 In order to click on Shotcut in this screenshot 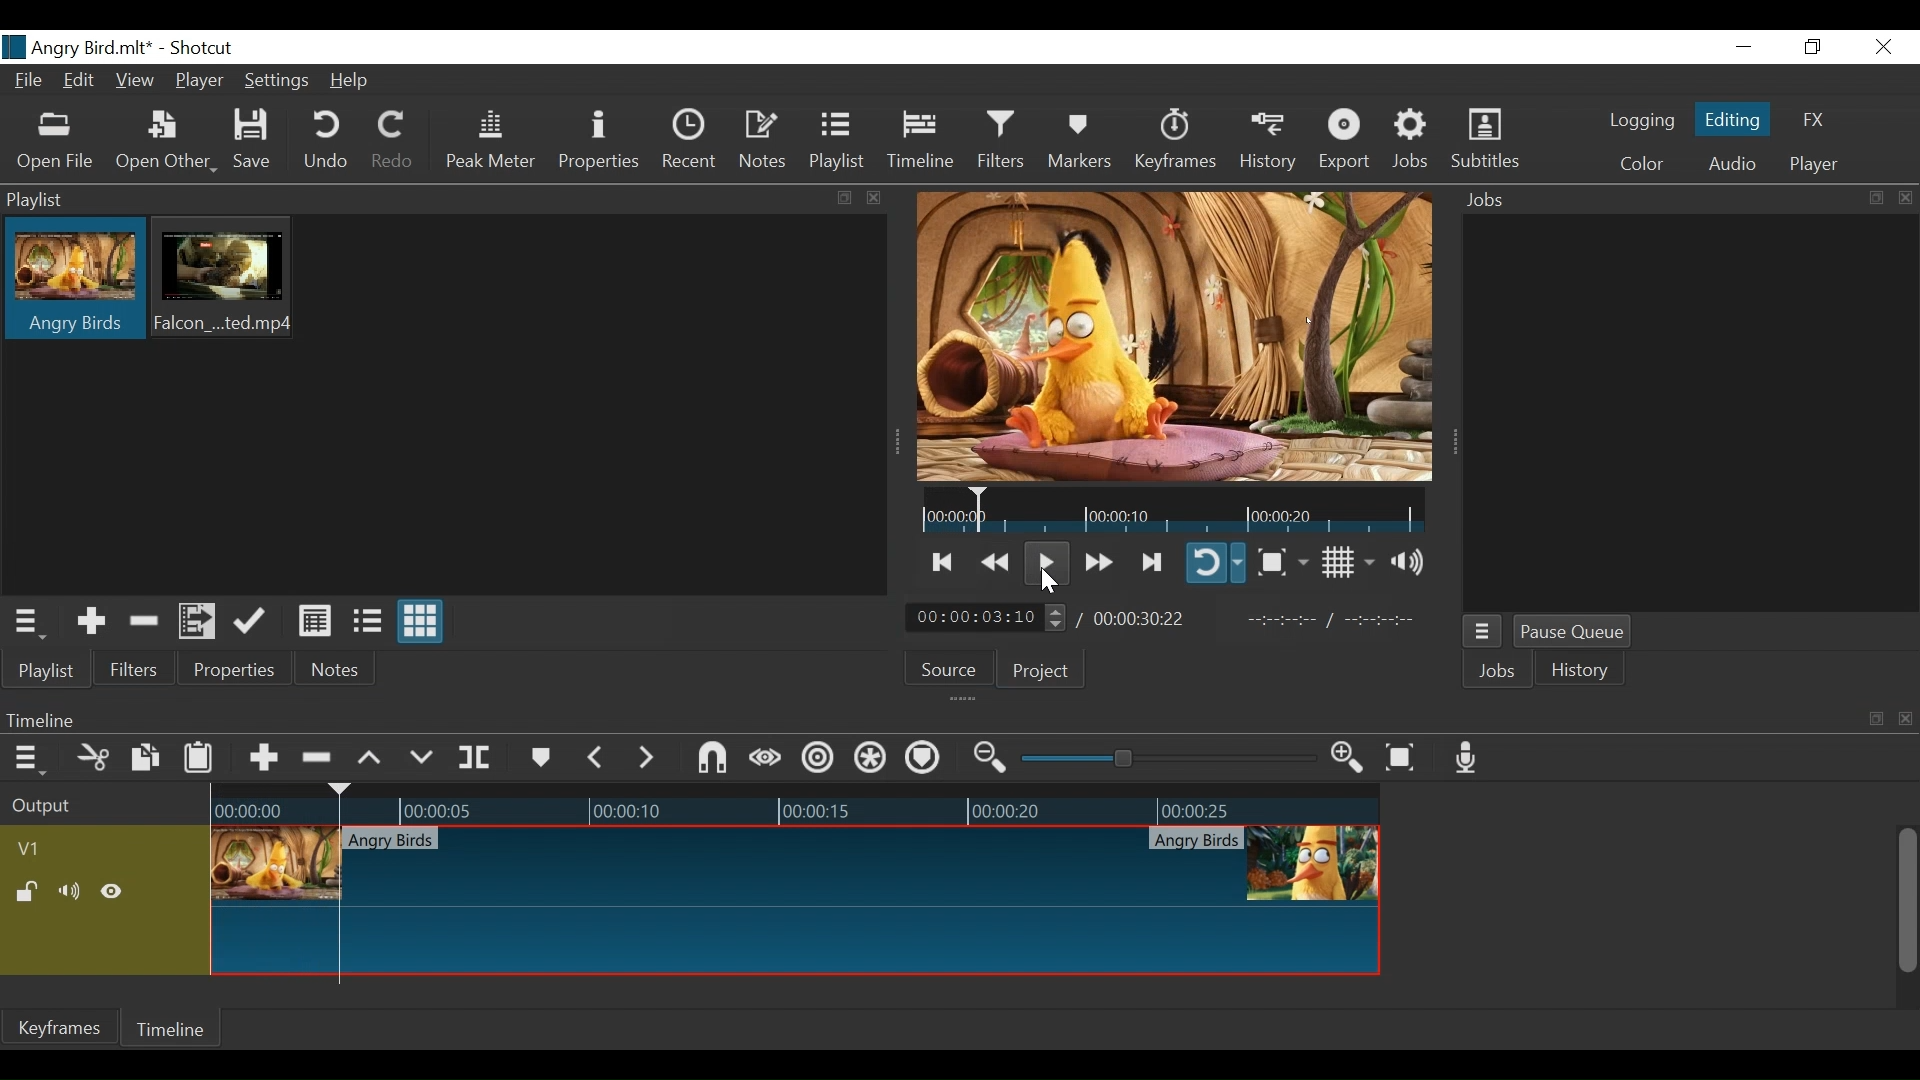, I will do `click(200, 47)`.